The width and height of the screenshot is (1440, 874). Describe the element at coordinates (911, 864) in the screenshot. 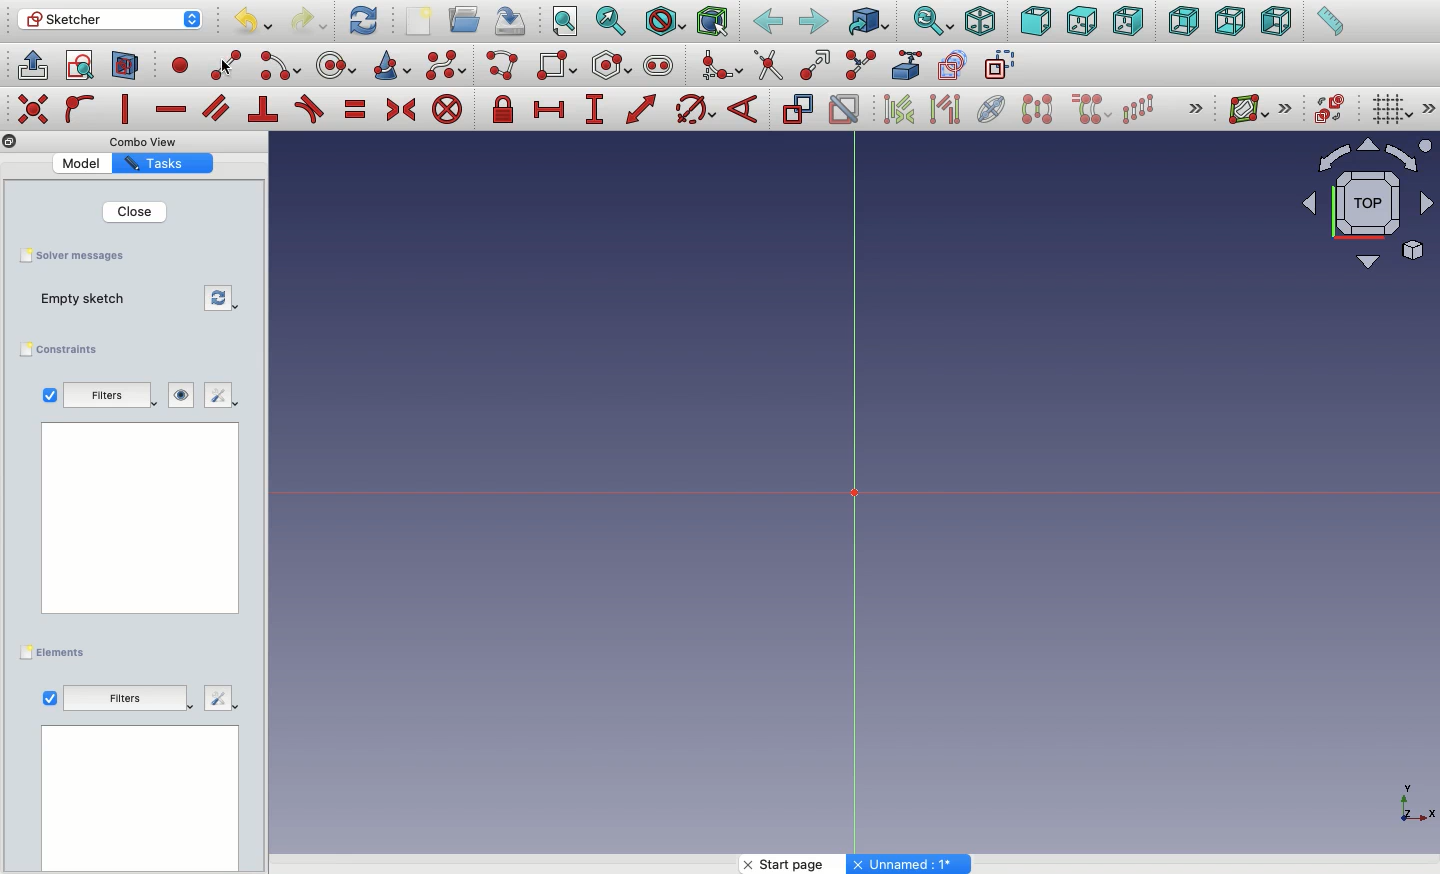

I see `` at that location.